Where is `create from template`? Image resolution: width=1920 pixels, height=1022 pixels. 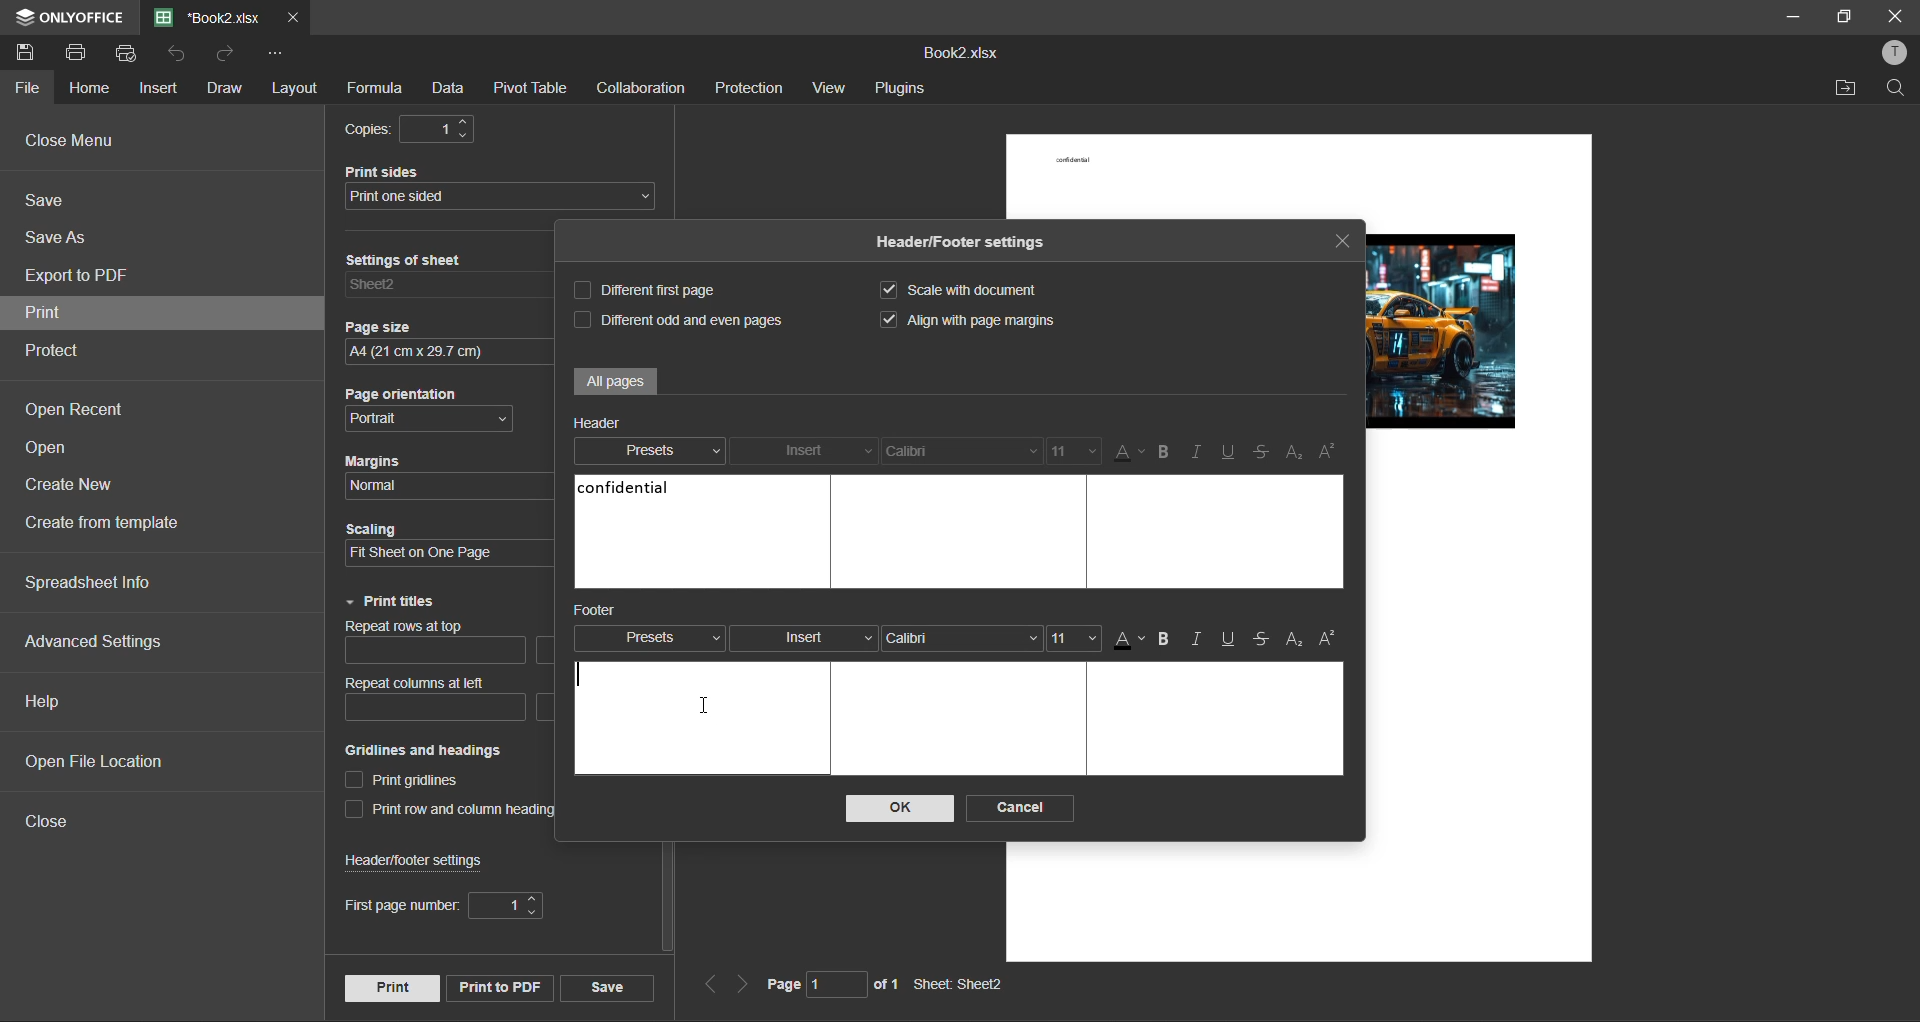 create from template is located at coordinates (114, 523).